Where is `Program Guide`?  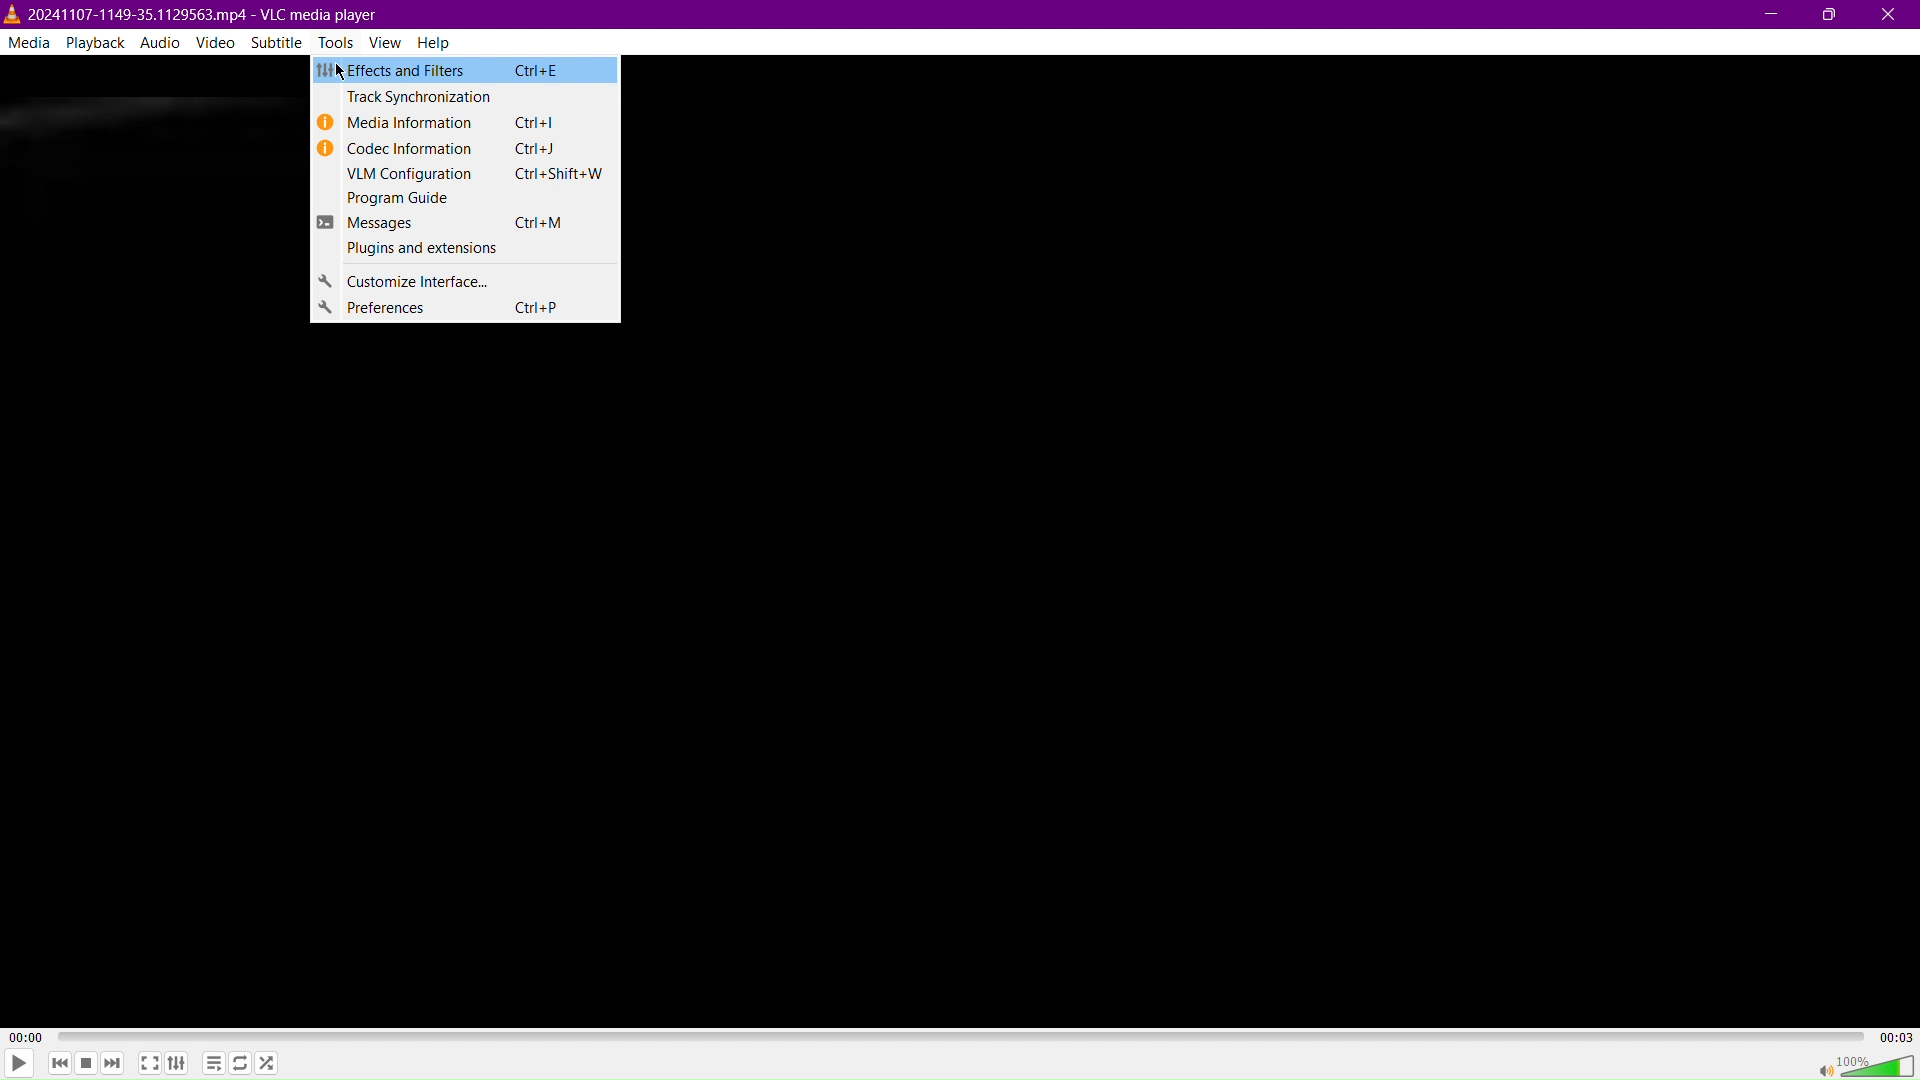 Program Guide is located at coordinates (466, 199).